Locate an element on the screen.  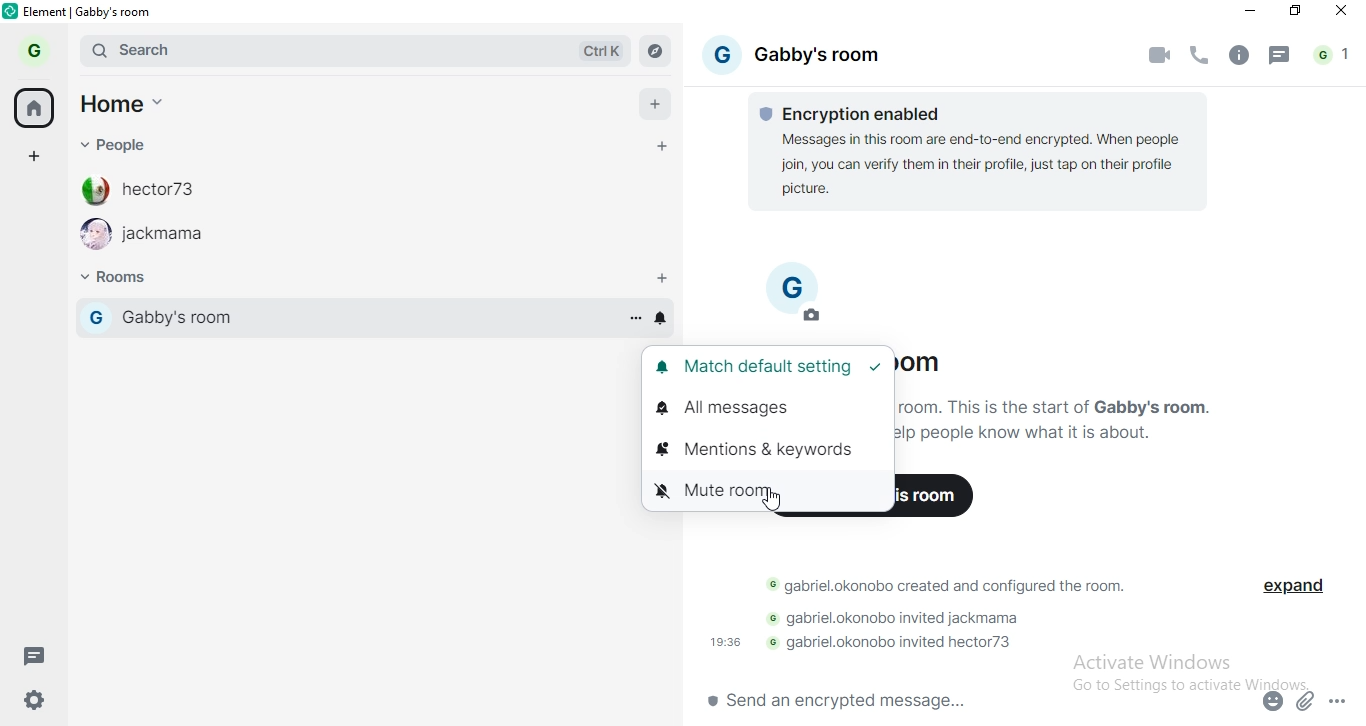
chat box is located at coordinates (964, 702).